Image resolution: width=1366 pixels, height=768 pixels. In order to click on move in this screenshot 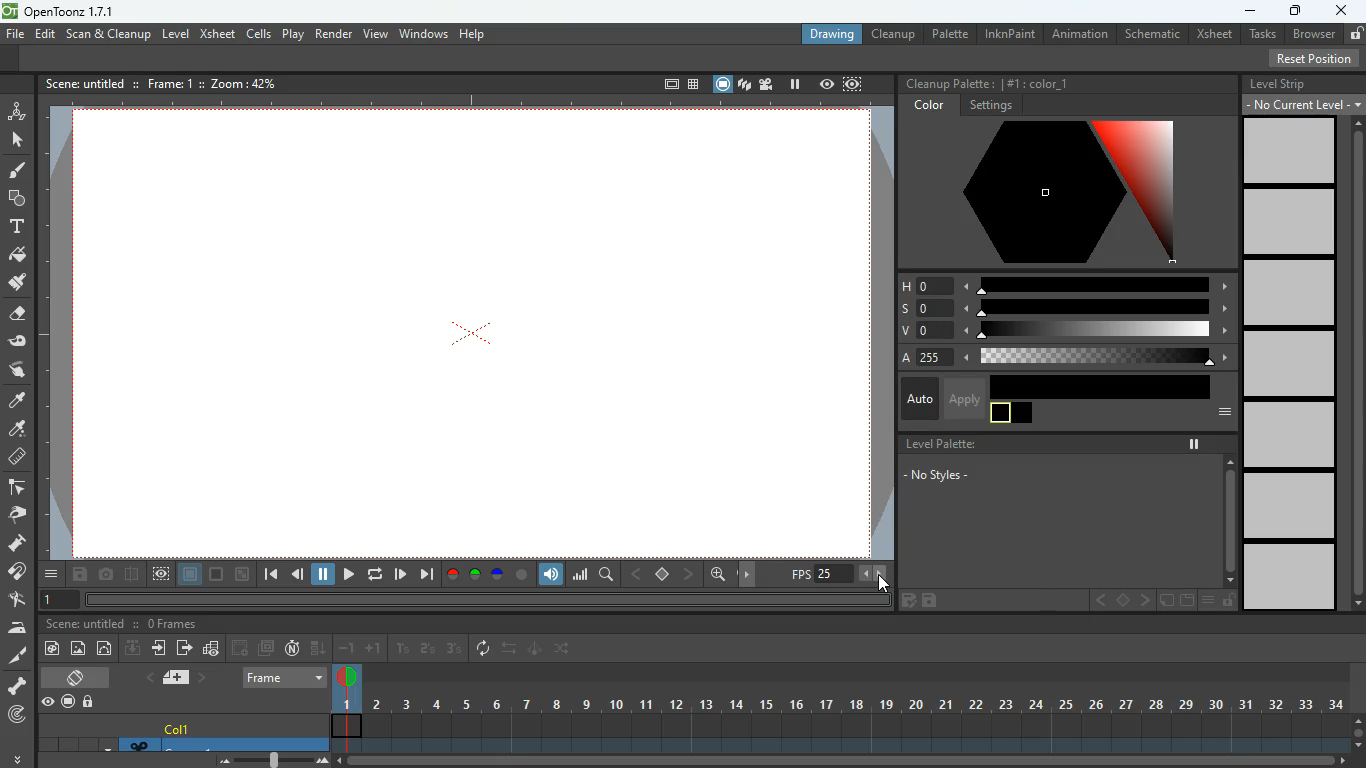, I will do `click(749, 574)`.